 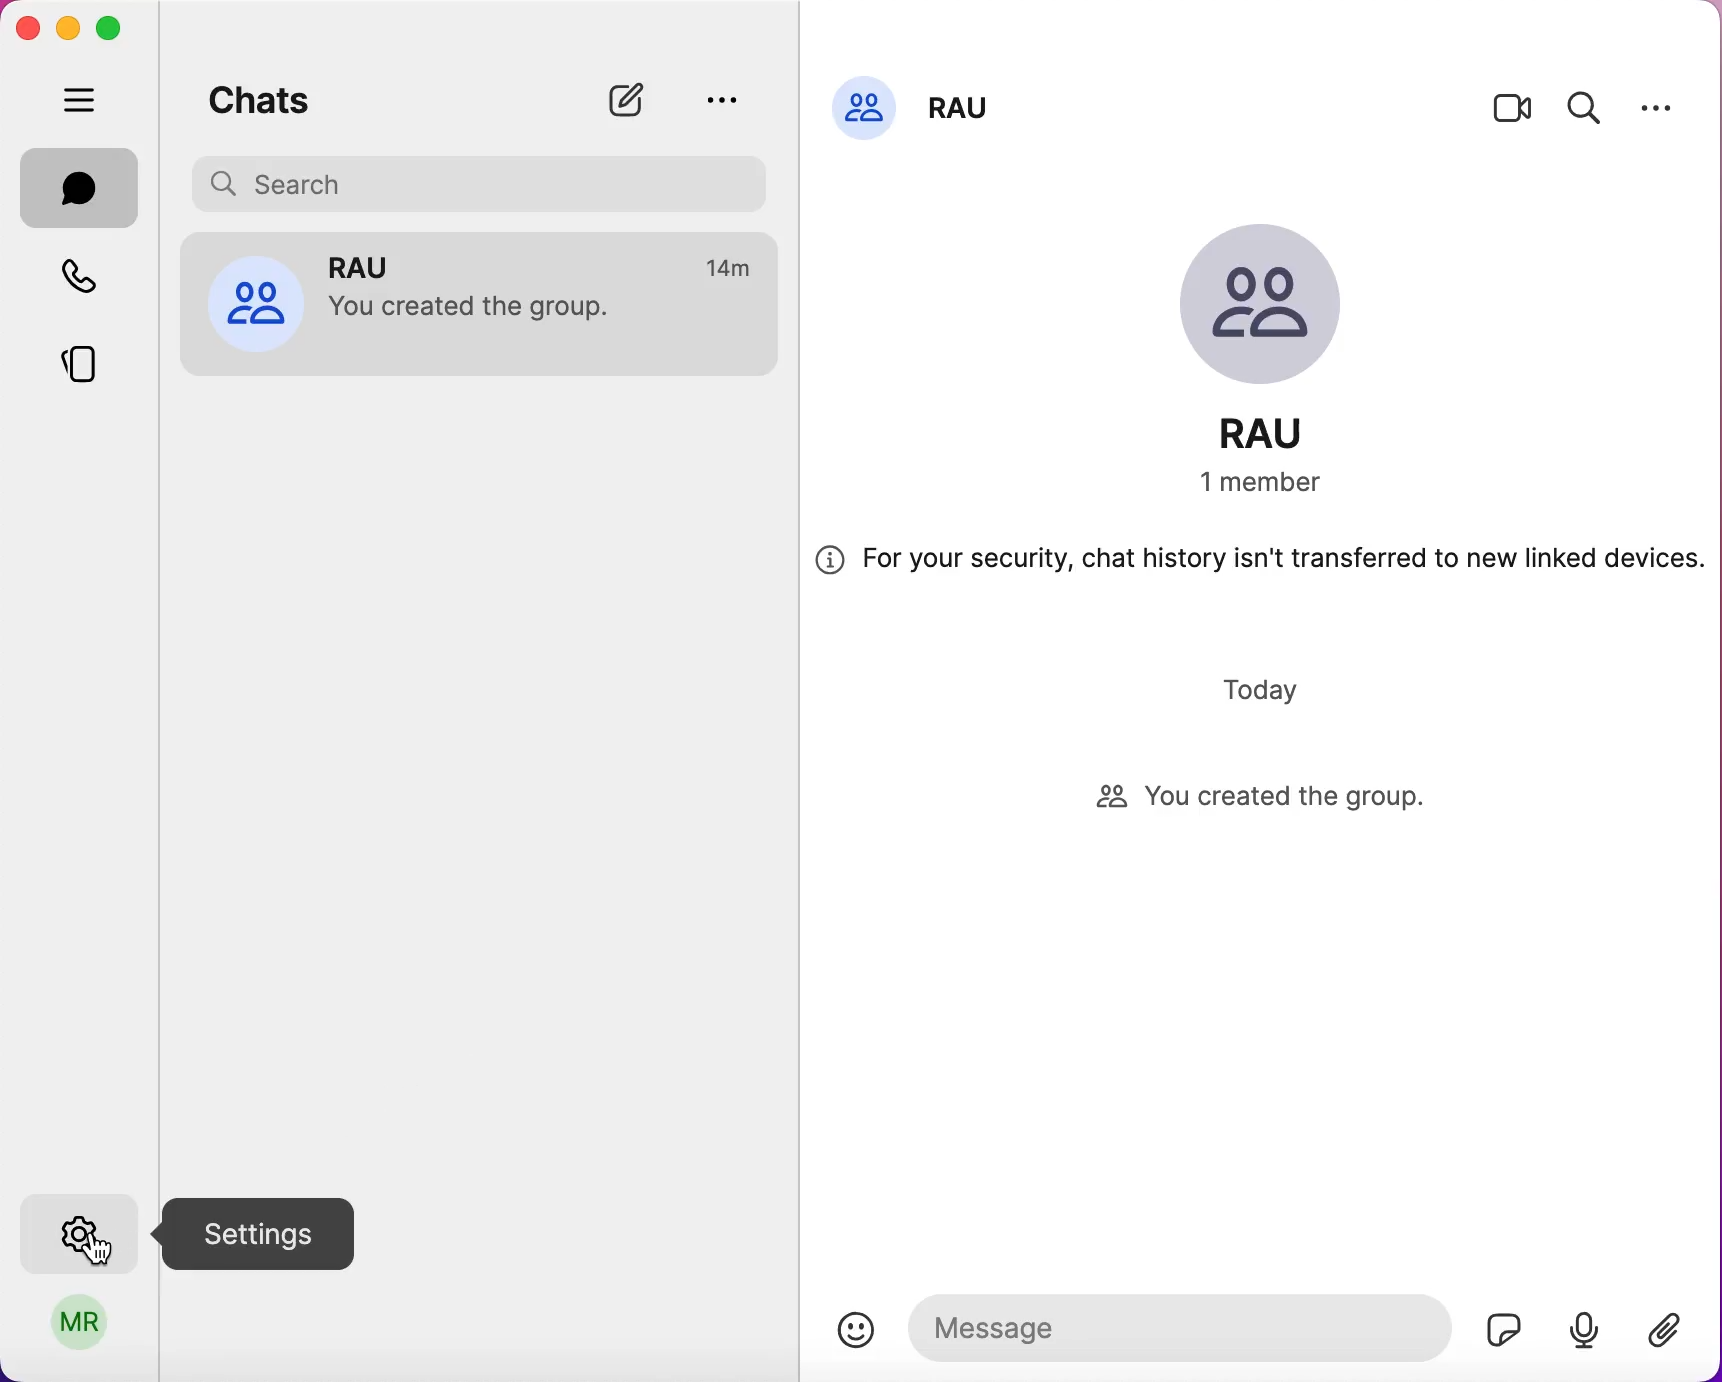 I want to click on members, so click(x=1276, y=487).